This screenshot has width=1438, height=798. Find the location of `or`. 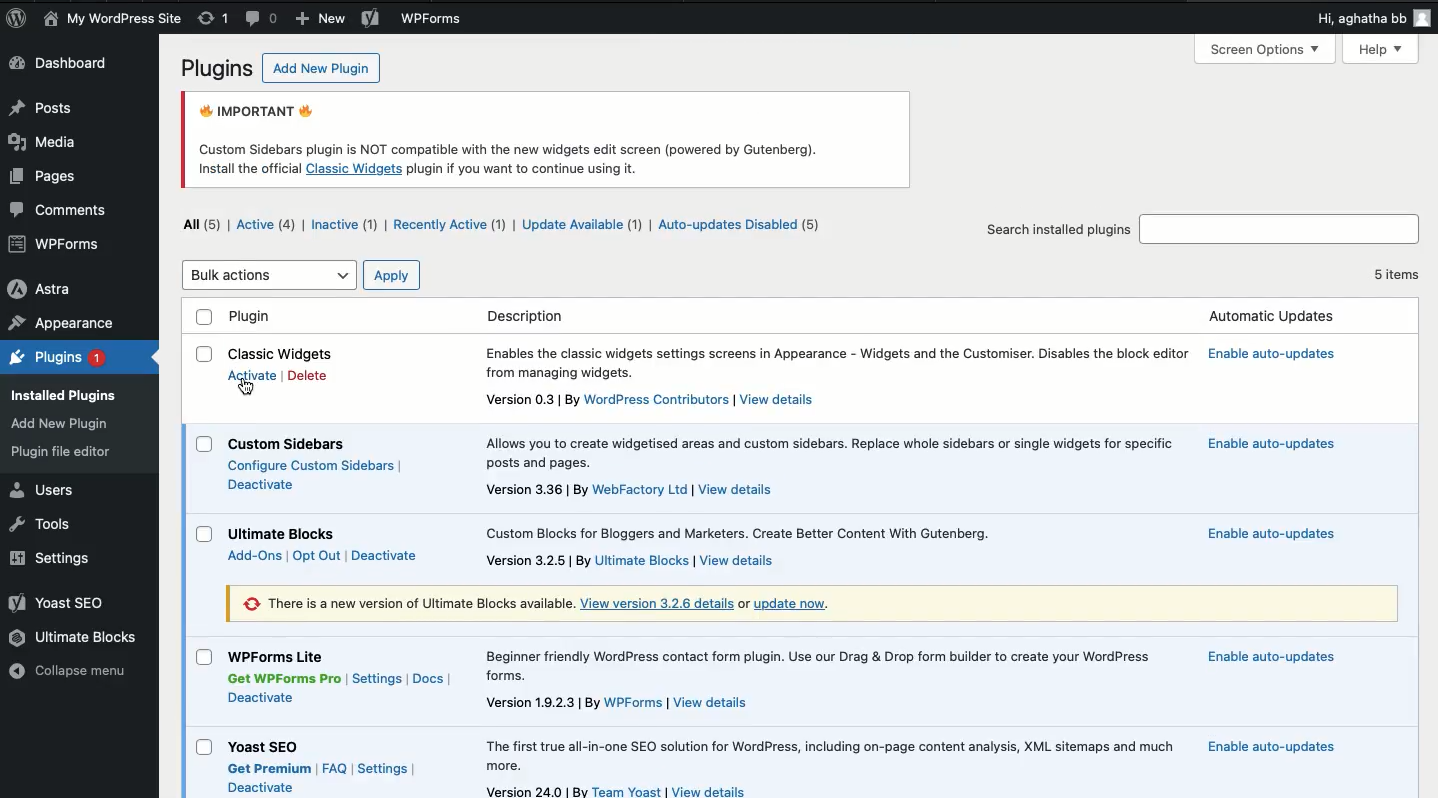

or is located at coordinates (744, 604).